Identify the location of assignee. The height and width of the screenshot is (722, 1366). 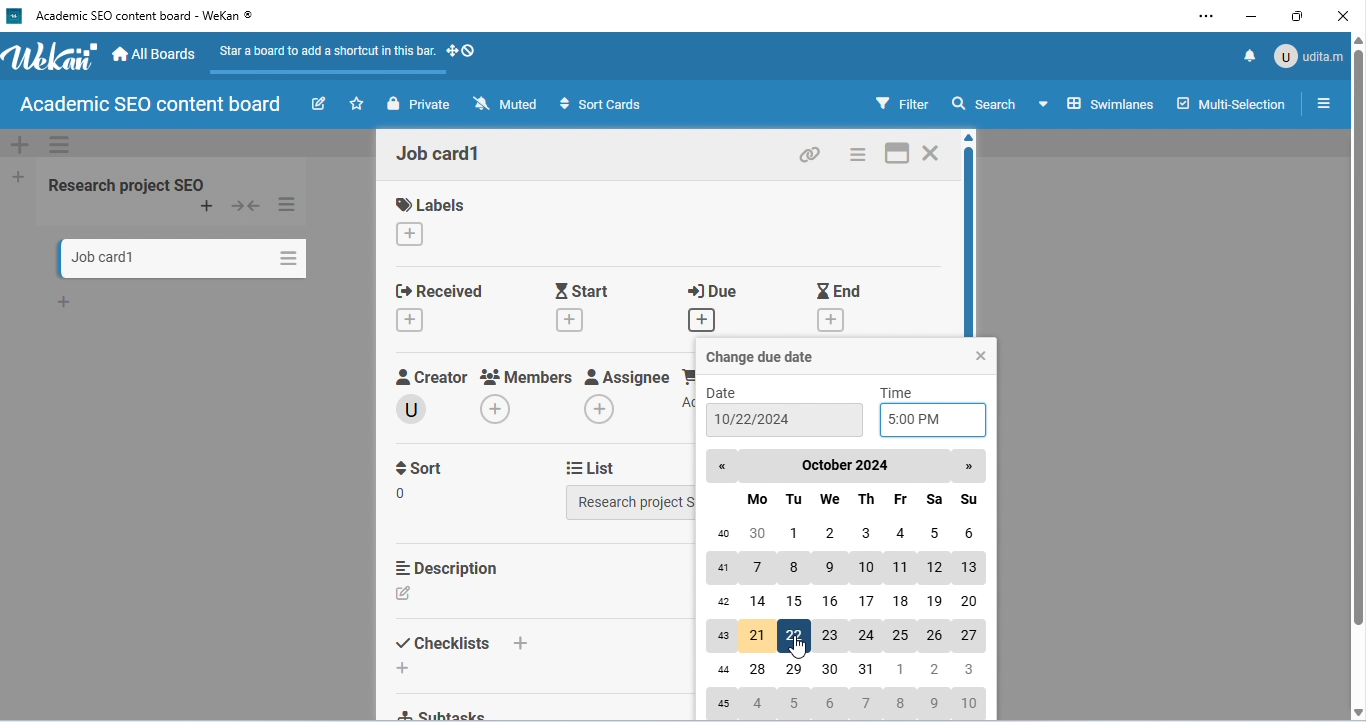
(629, 376).